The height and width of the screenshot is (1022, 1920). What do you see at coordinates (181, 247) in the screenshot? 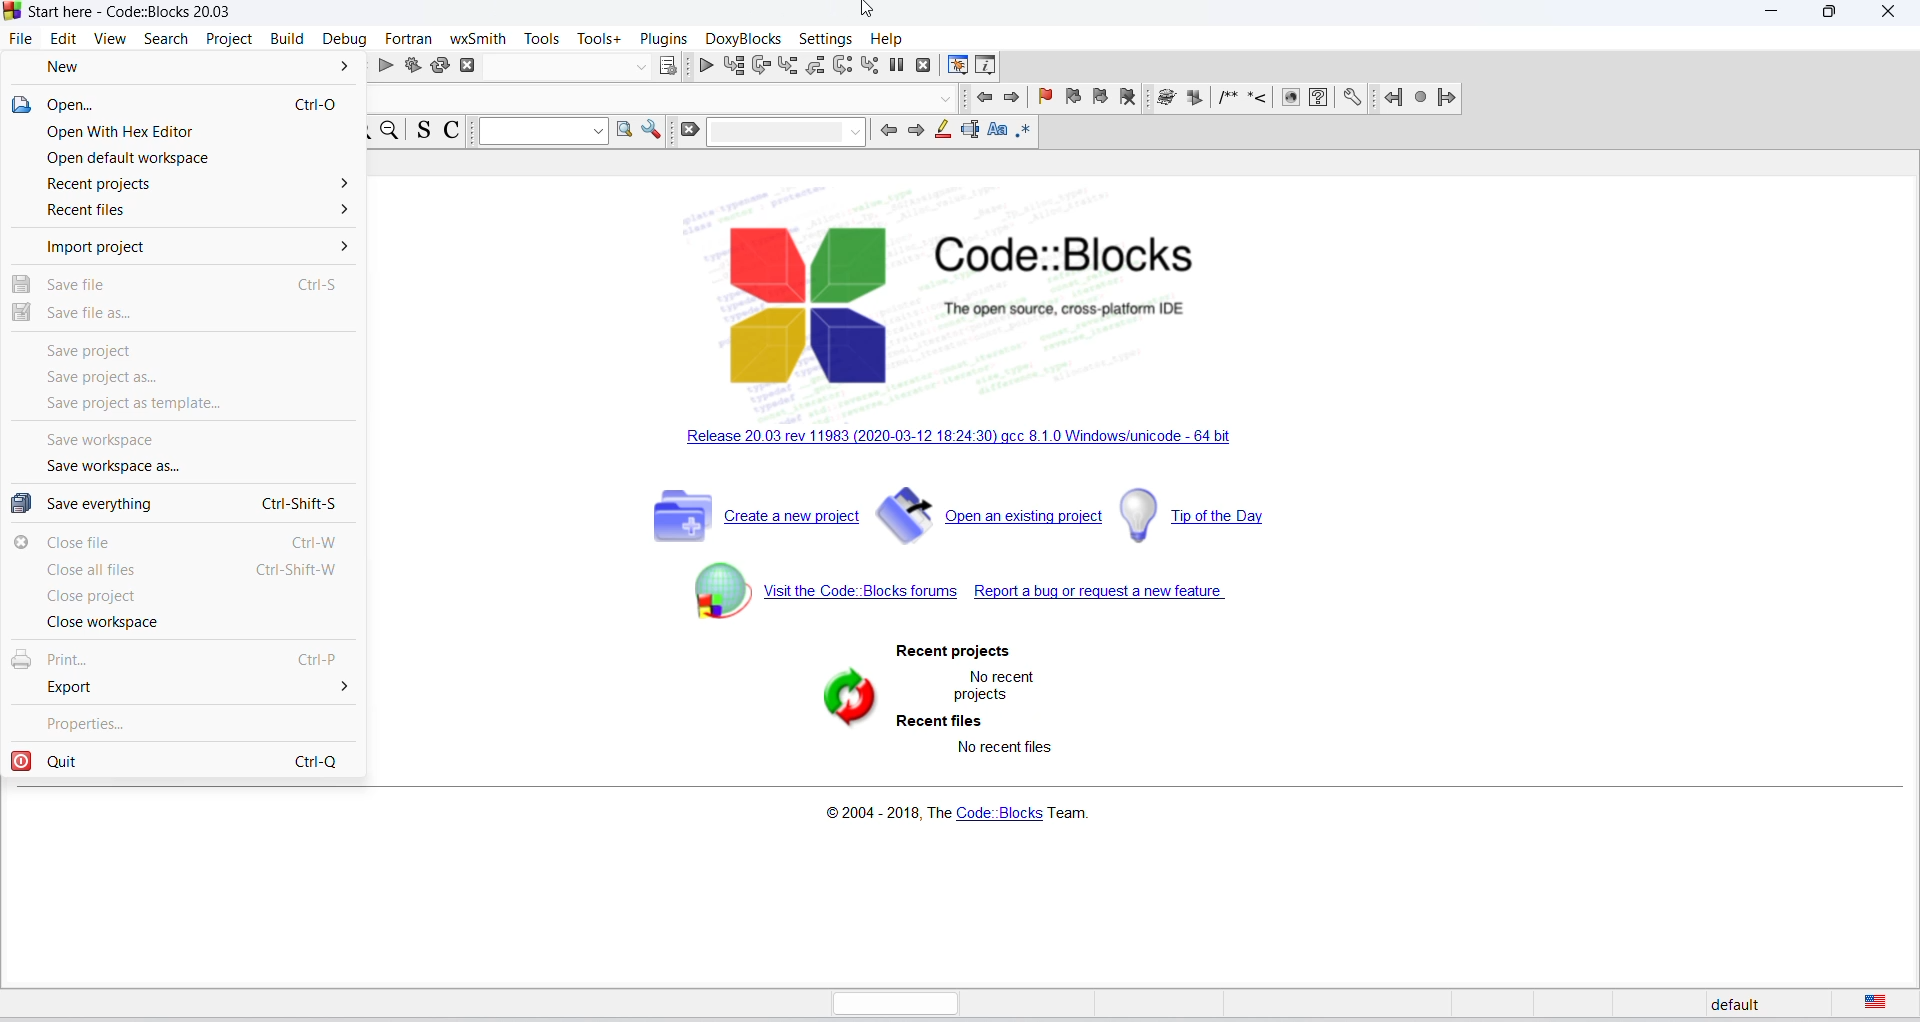
I see `import project` at bounding box center [181, 247].